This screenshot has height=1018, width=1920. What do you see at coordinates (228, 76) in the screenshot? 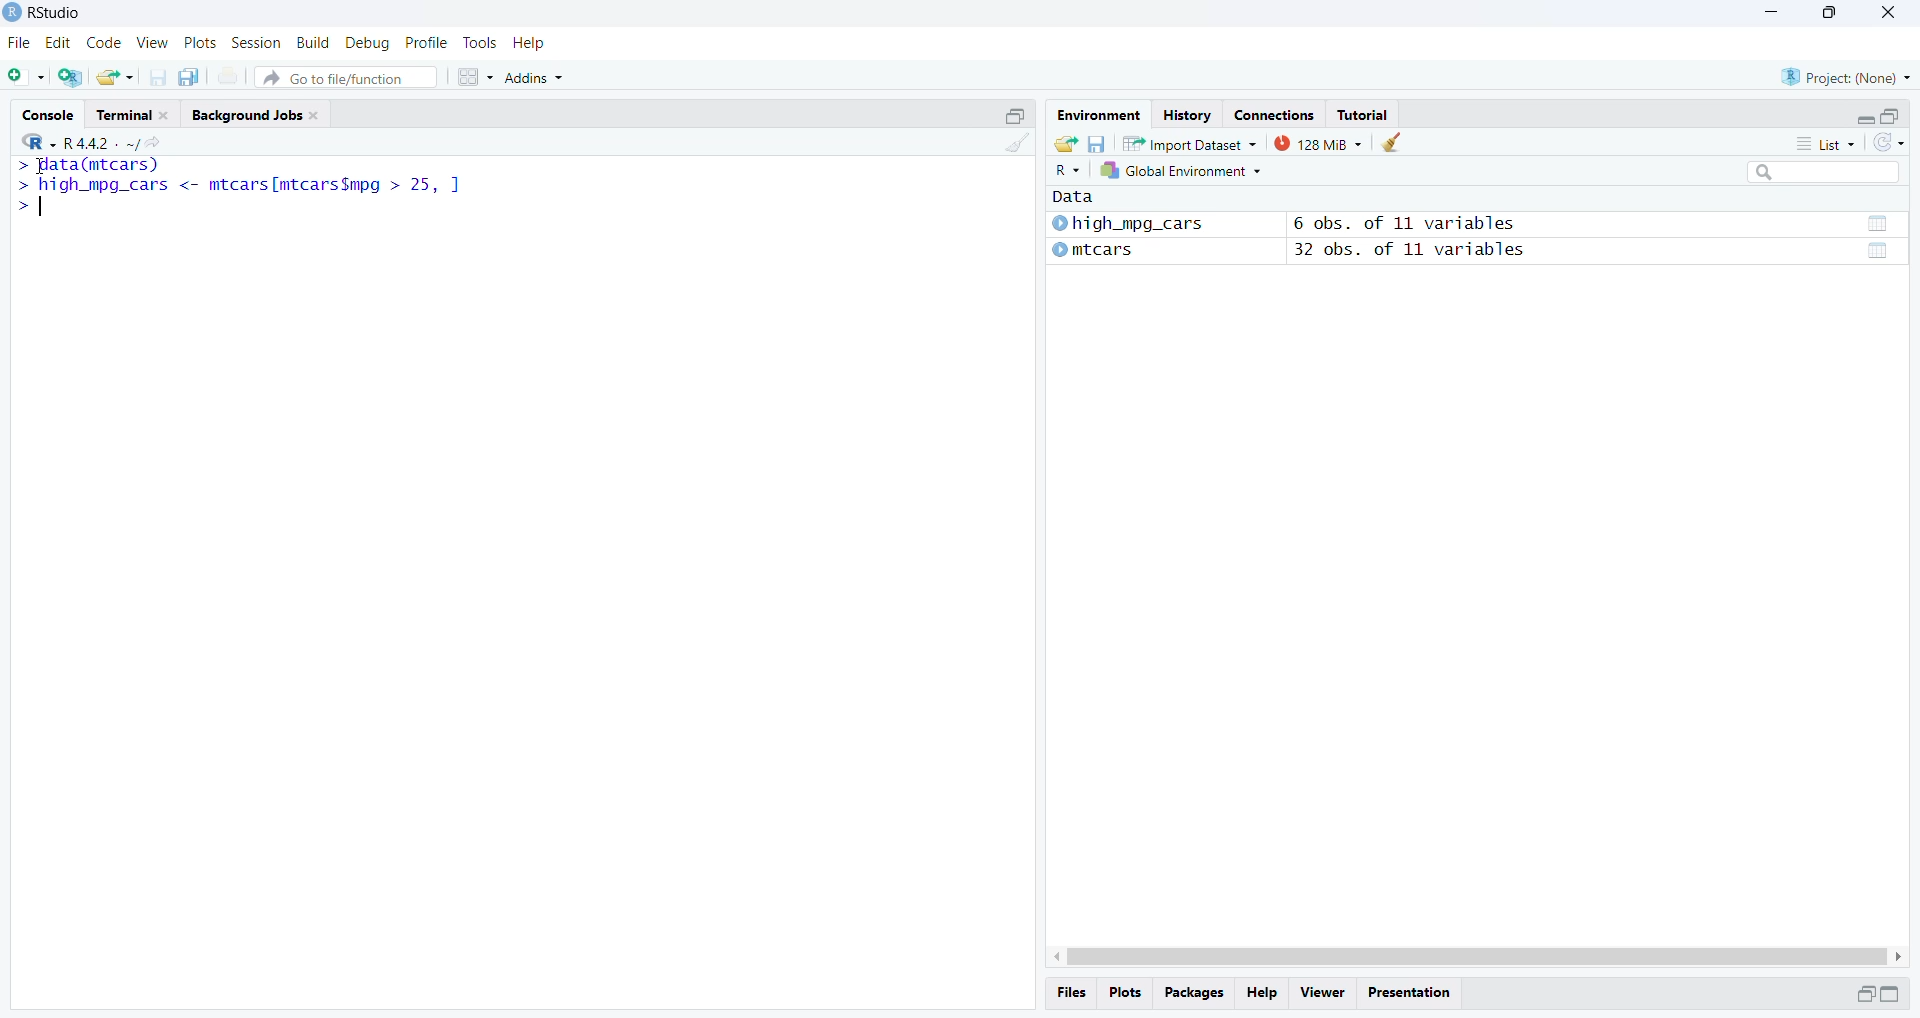
I see `print` at bounding box center [228, 76].